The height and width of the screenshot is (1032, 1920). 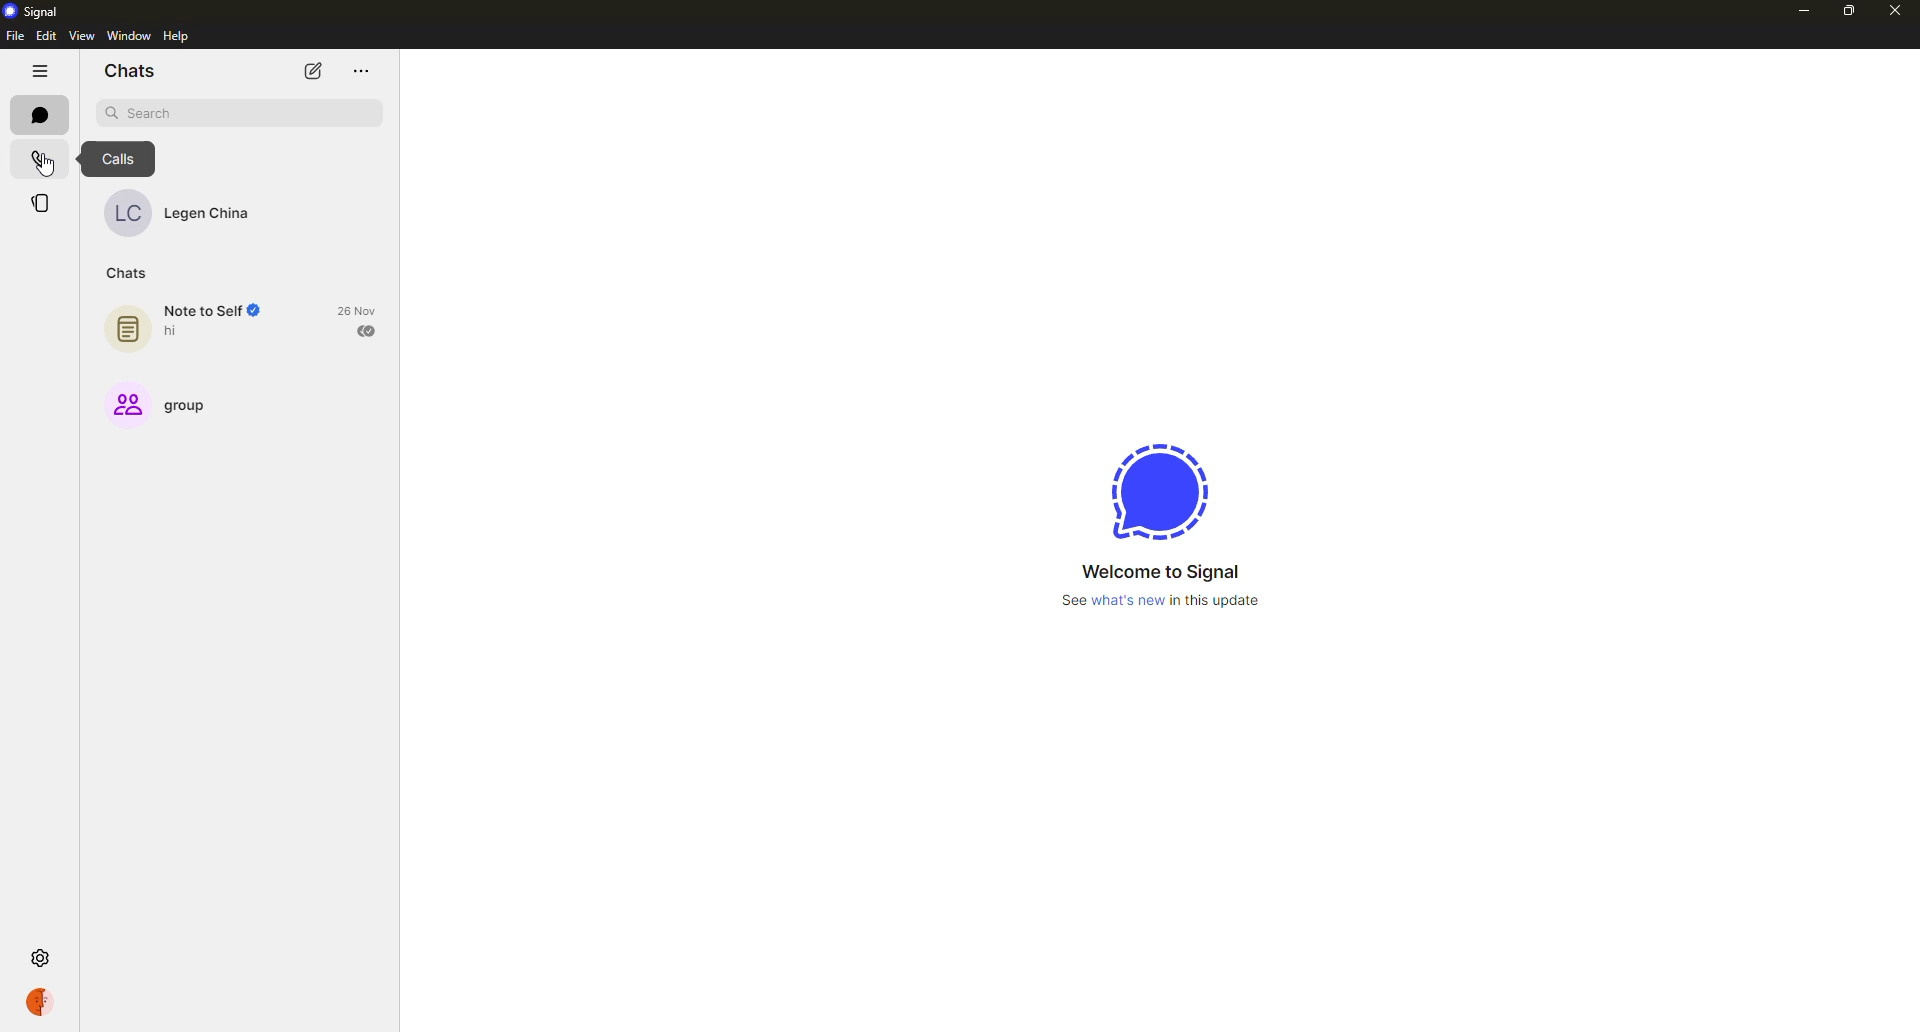 I want to click on view, so click(x=81, y=35).